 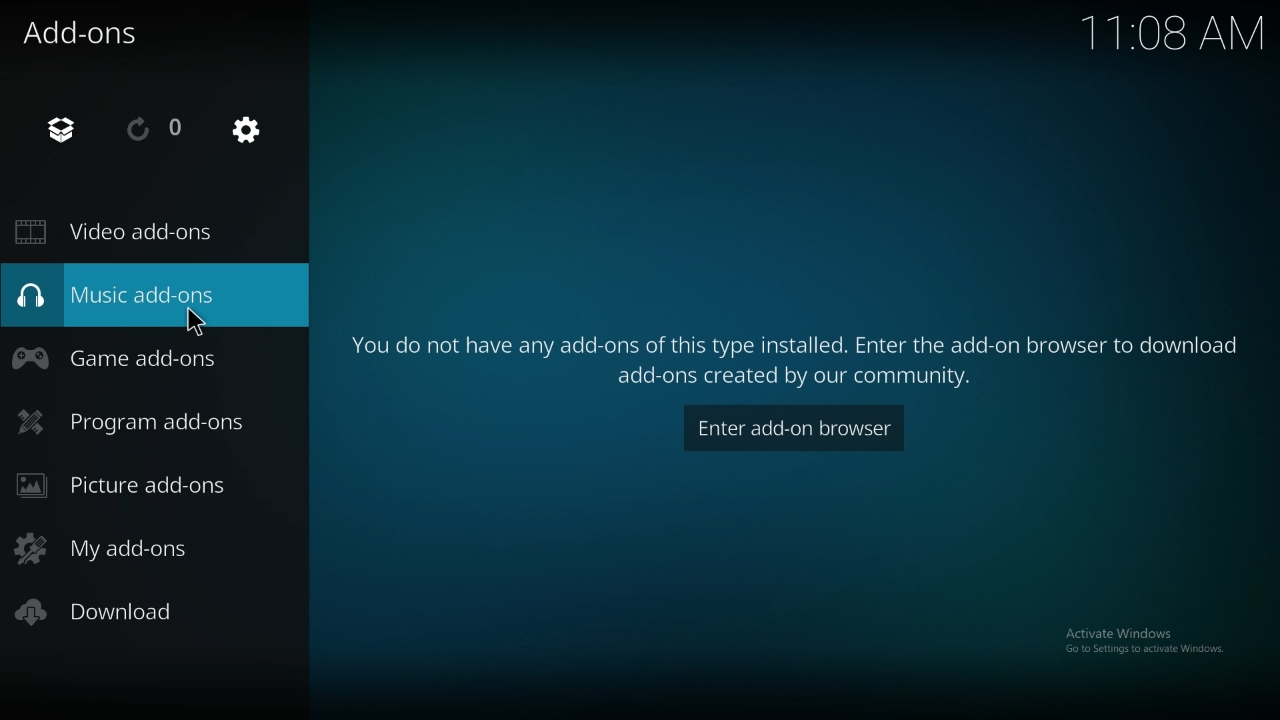 What do you see at coordinates (85, 31) in the screenshot?
I see `add ons` at bounding box center [85, 31].